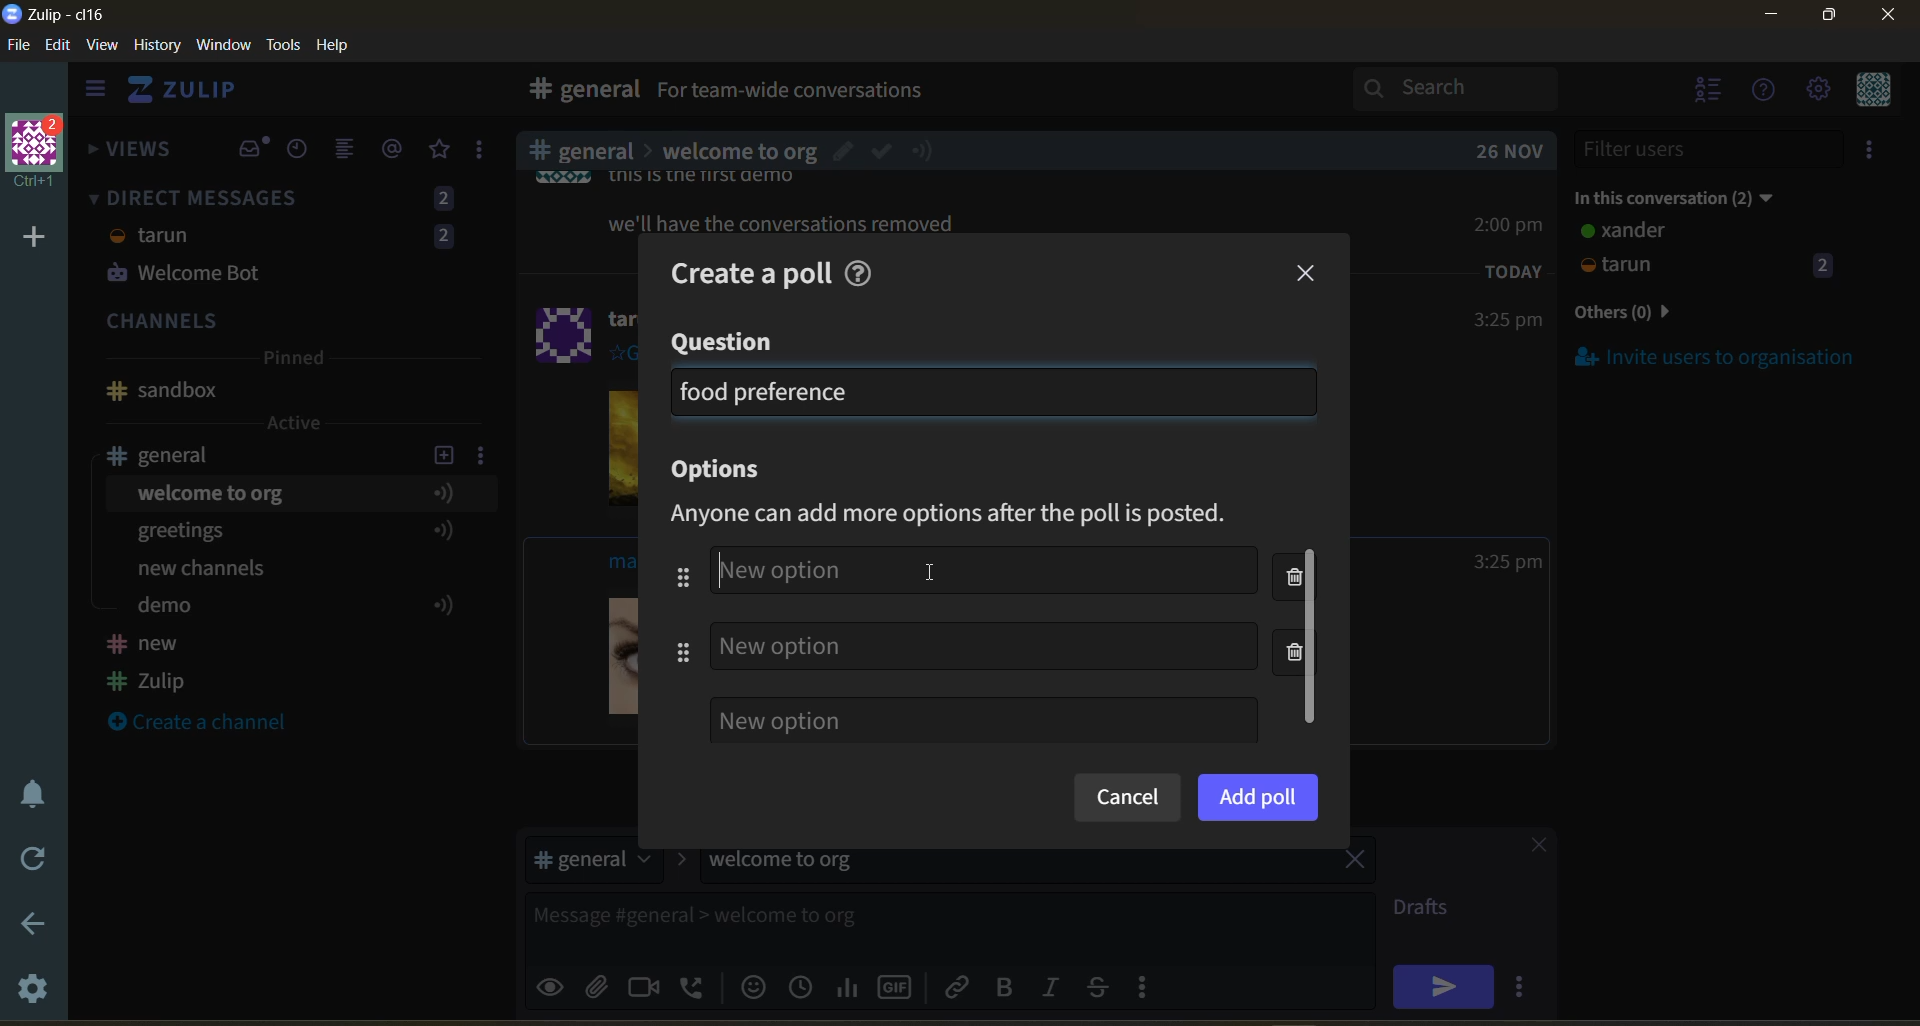 Image resolution: width=1920 pixels, height=1026 pixels. What do you see at coordinates (751, 986) in the screenshot?
I see `add emoji` at bounding box center [751, 986].